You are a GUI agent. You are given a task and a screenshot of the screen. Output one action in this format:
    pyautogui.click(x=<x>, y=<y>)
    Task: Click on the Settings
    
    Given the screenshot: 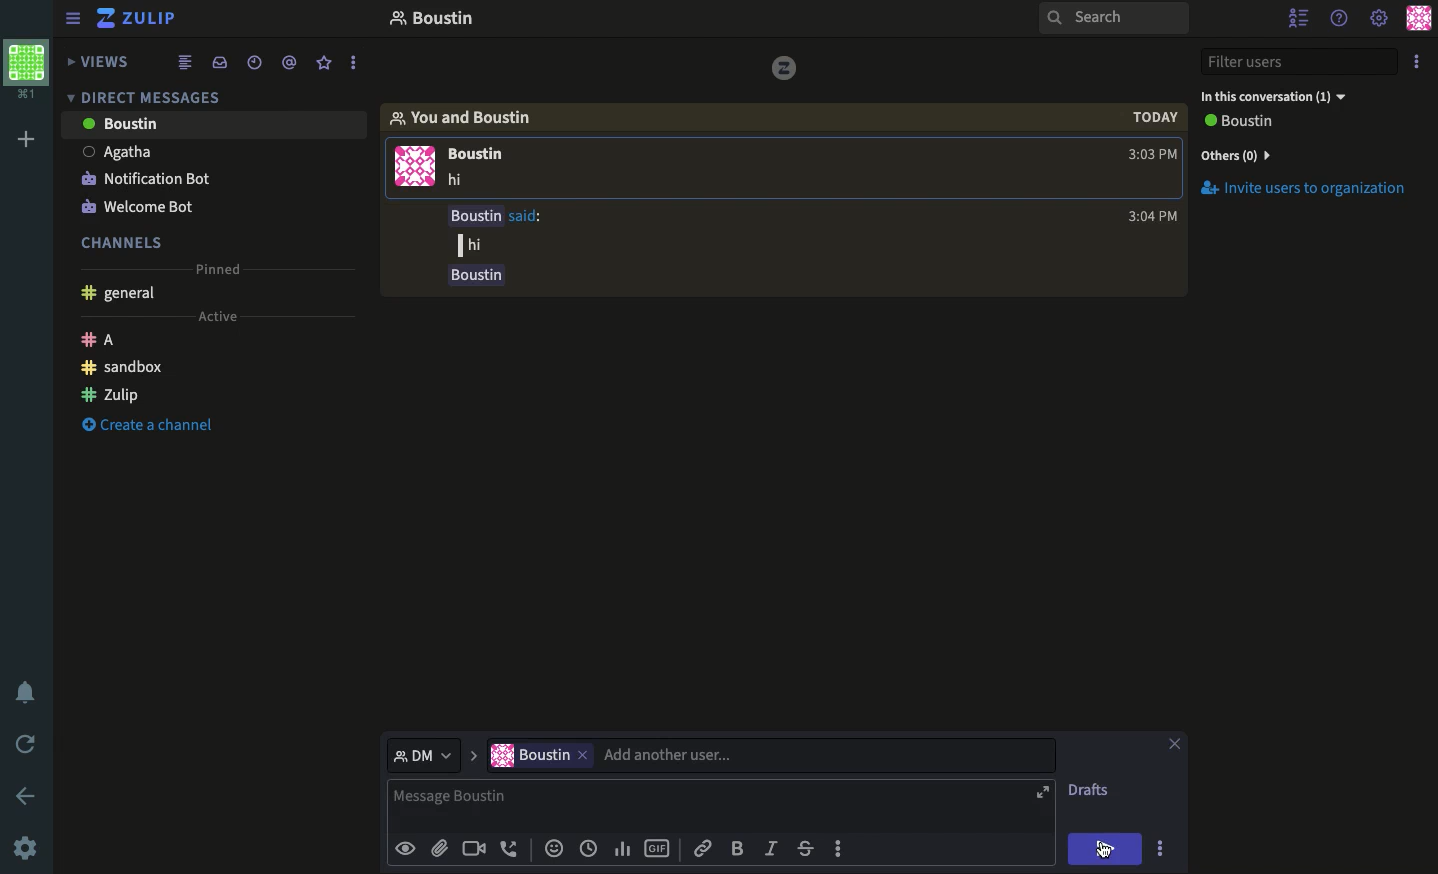 What is the action you would take?
    pyautogui.click(x=1378, y=18)
    